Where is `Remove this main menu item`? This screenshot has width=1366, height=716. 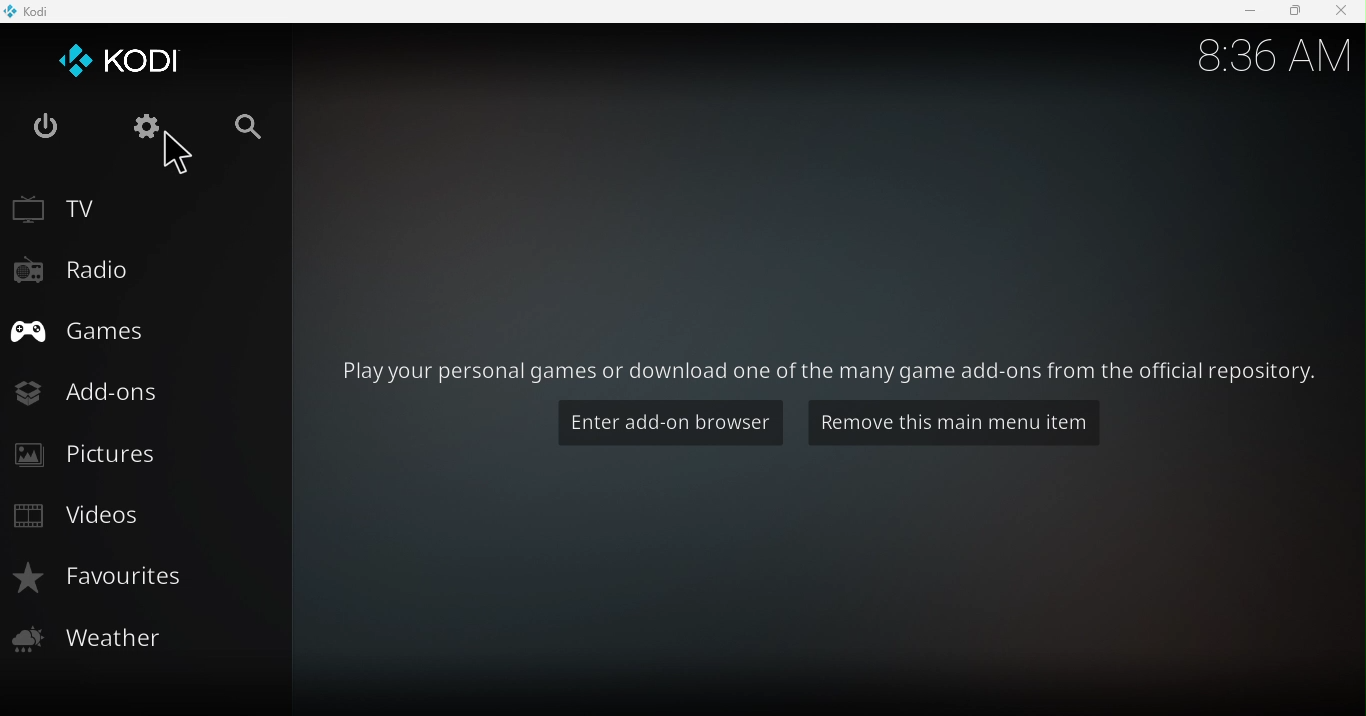 Remove this main menu item is located at coordinates (960, 425).